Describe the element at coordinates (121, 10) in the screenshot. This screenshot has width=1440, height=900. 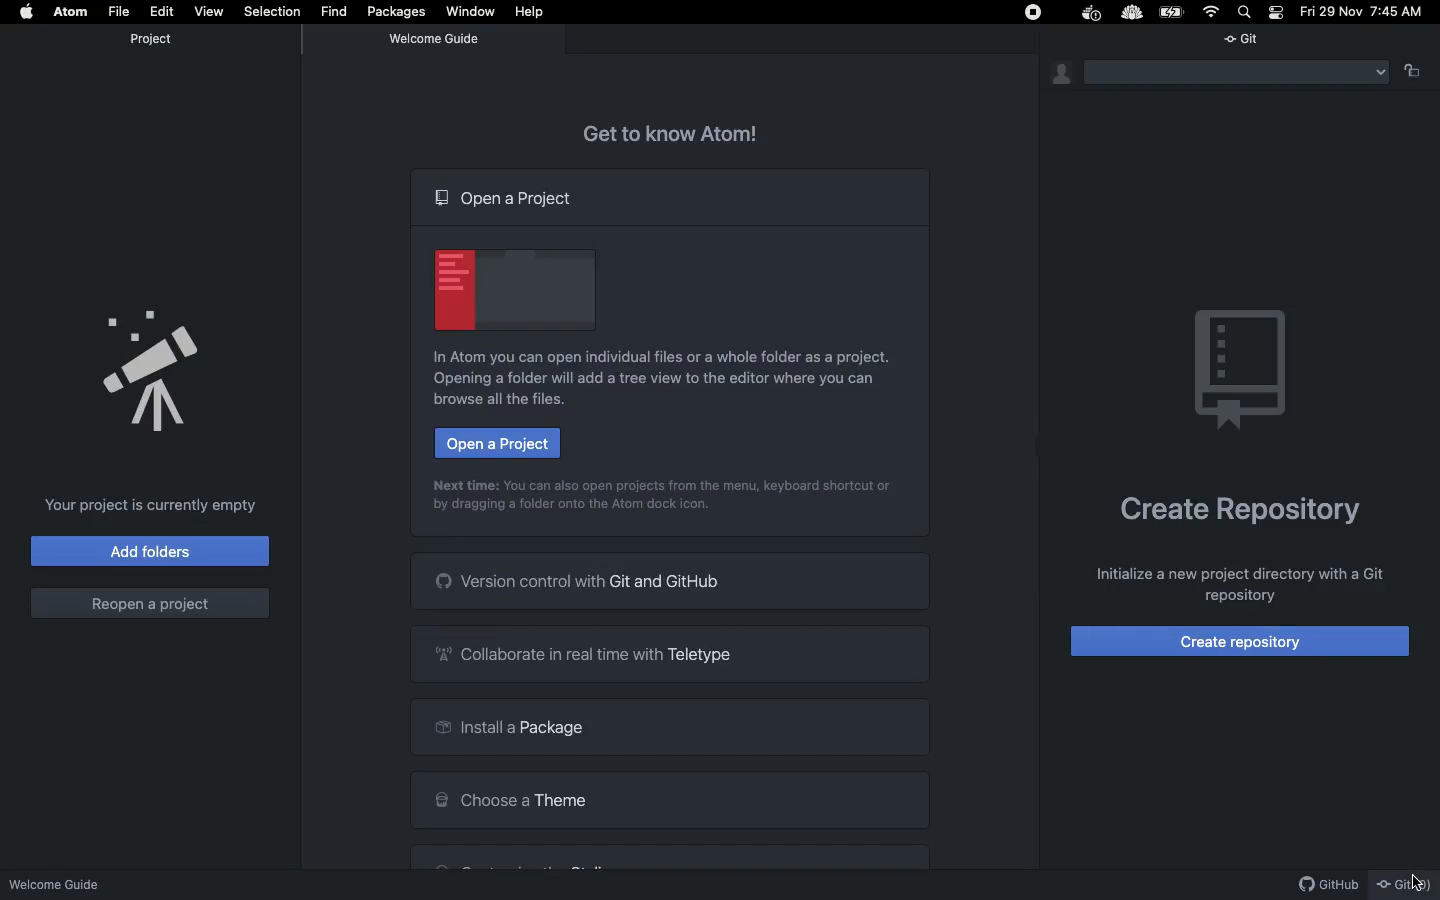
I see `File` at that location.